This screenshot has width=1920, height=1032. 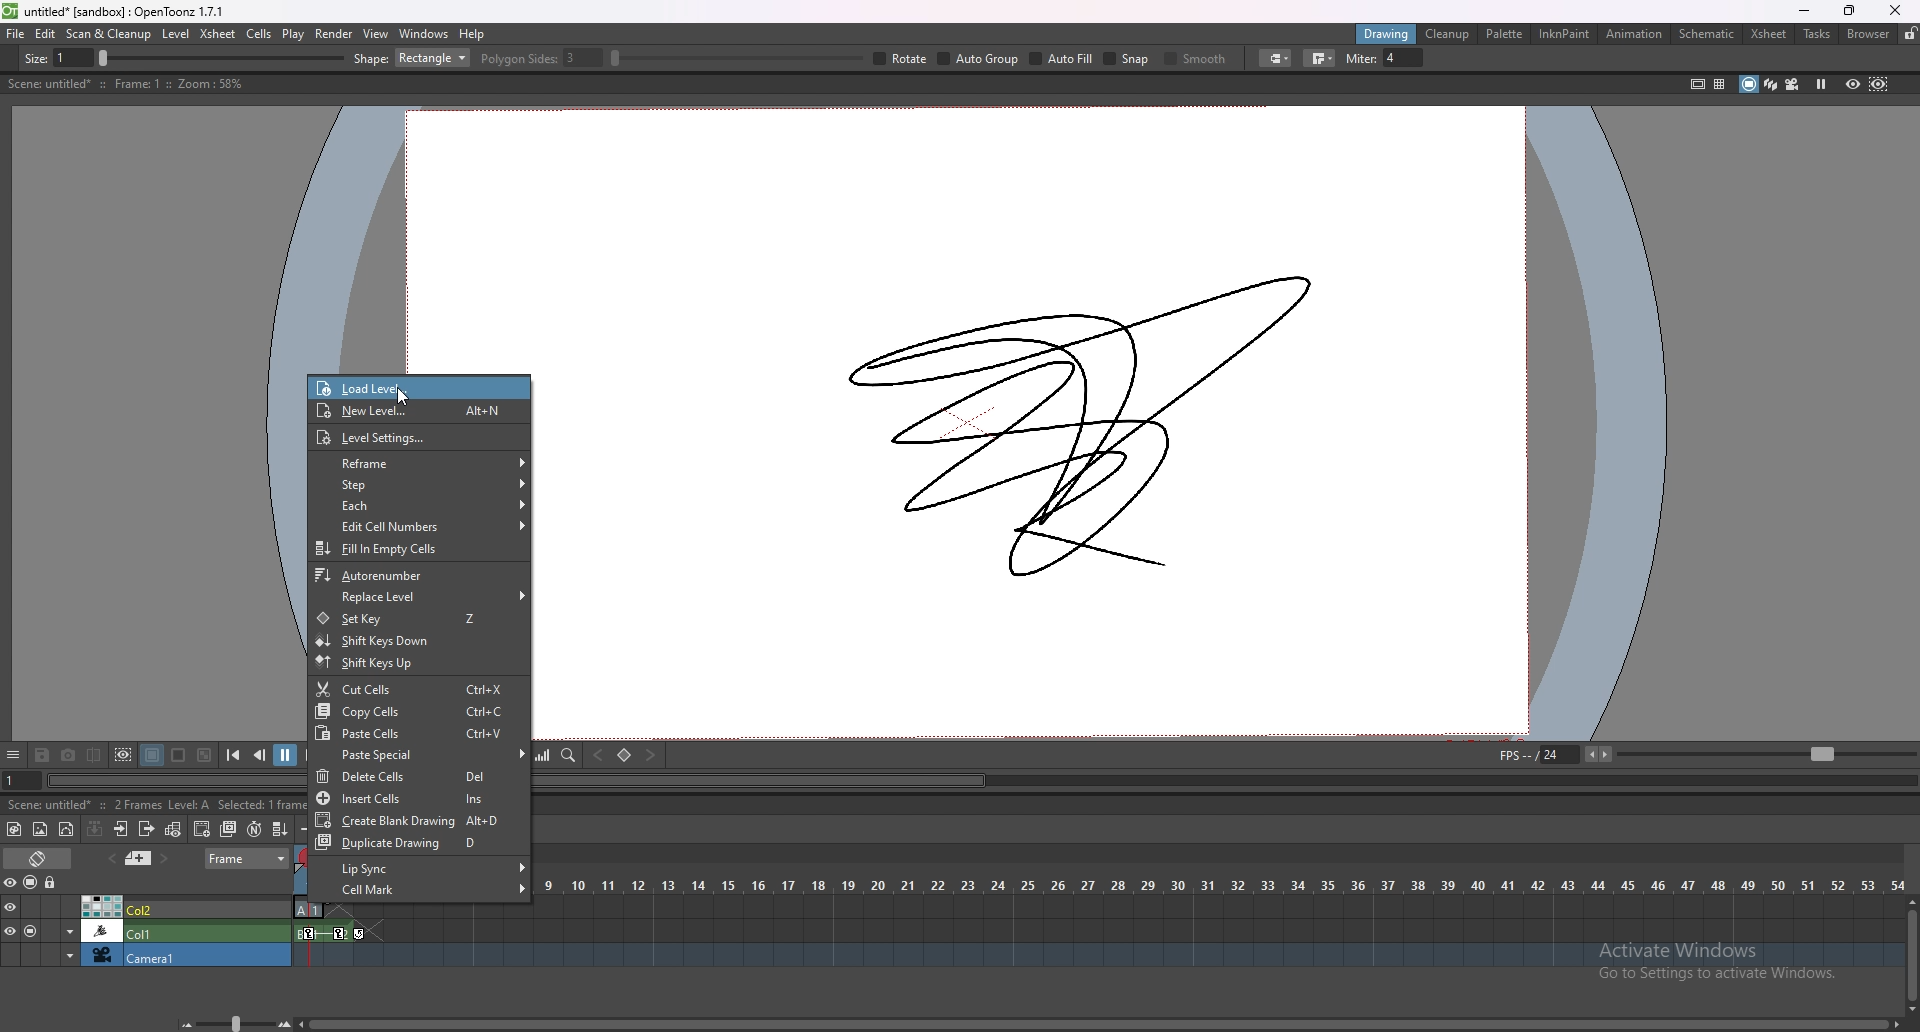 I want to click on file, so click(x=16, y=33).